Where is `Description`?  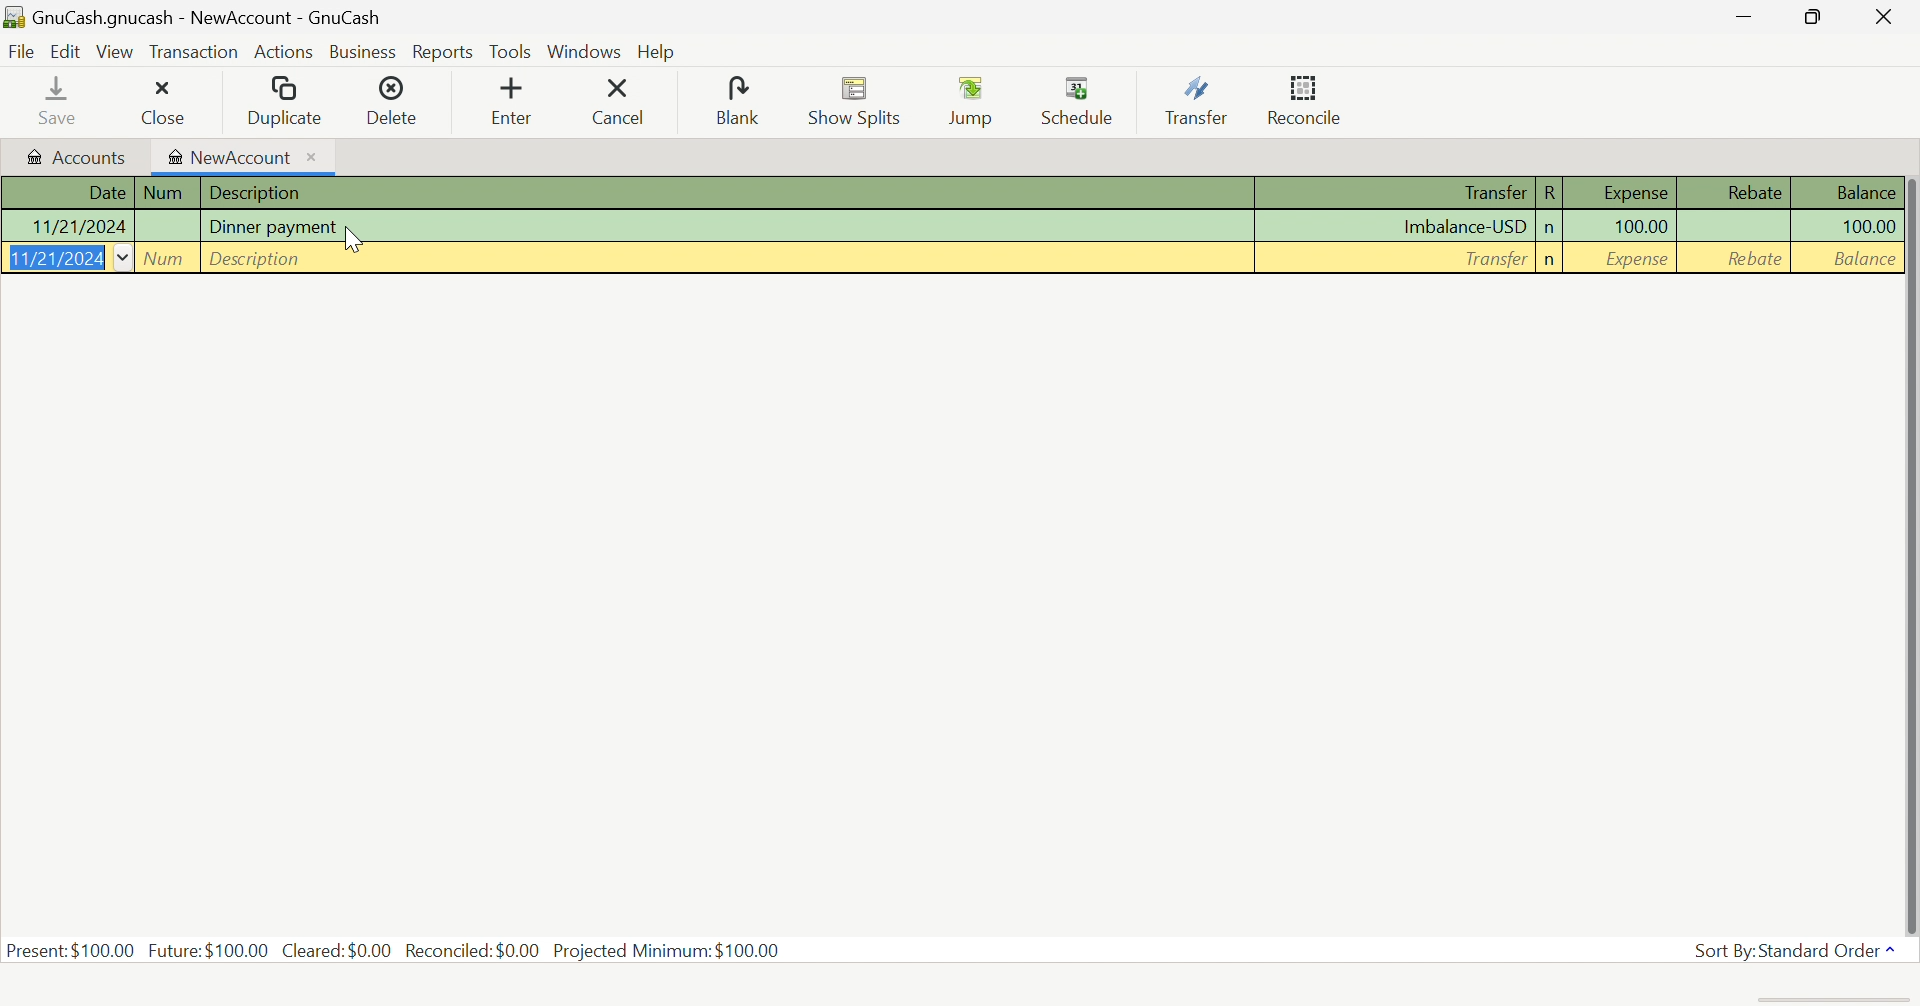 Description is located at coordinates (253, 193).